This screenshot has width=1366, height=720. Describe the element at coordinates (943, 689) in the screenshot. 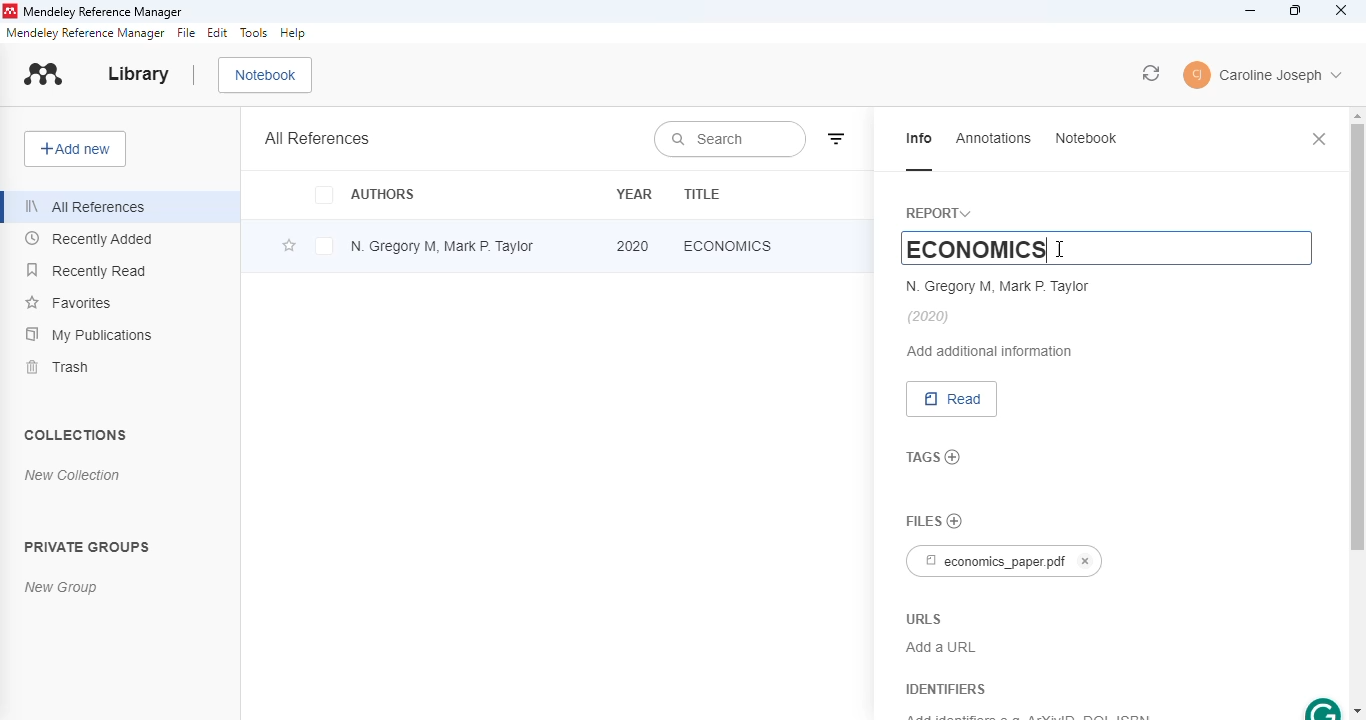

I see `identifiers` at that location.